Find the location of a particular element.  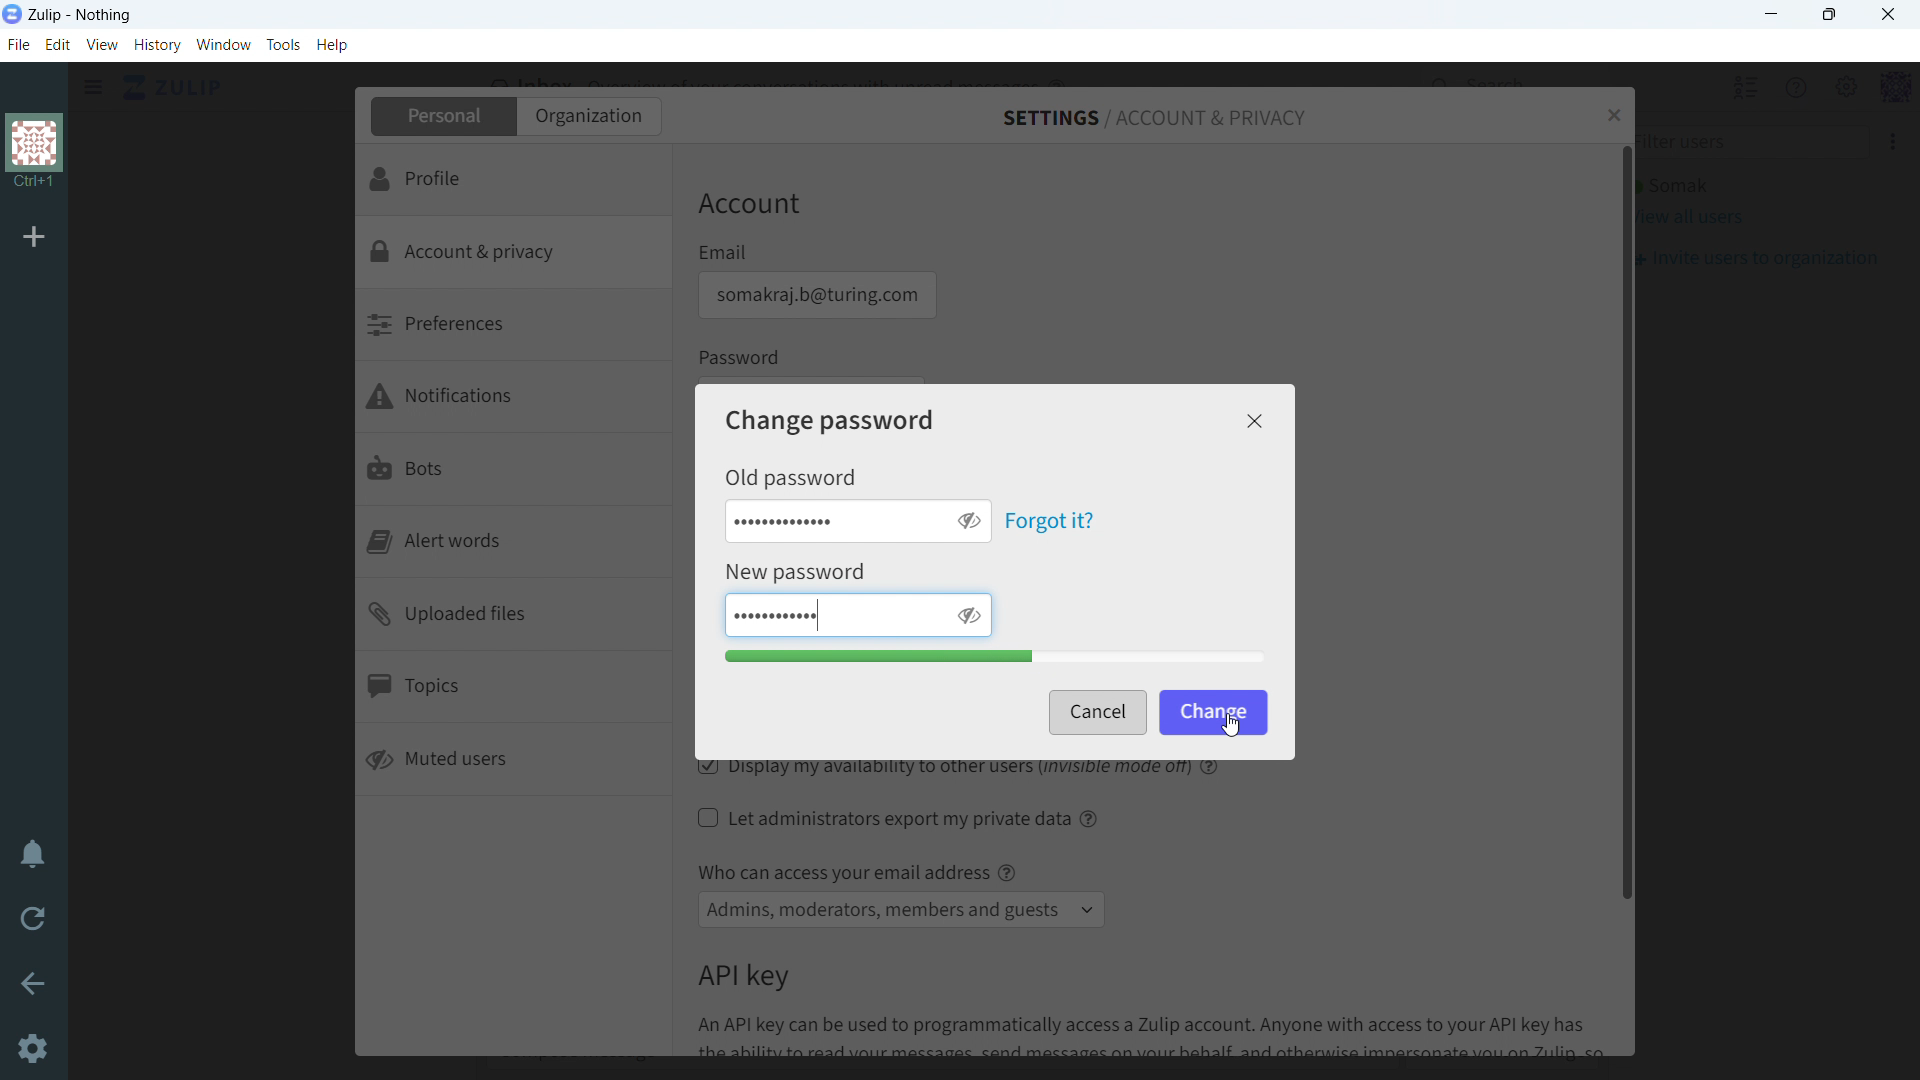

hide all users is located at coordinates (1743, 86).